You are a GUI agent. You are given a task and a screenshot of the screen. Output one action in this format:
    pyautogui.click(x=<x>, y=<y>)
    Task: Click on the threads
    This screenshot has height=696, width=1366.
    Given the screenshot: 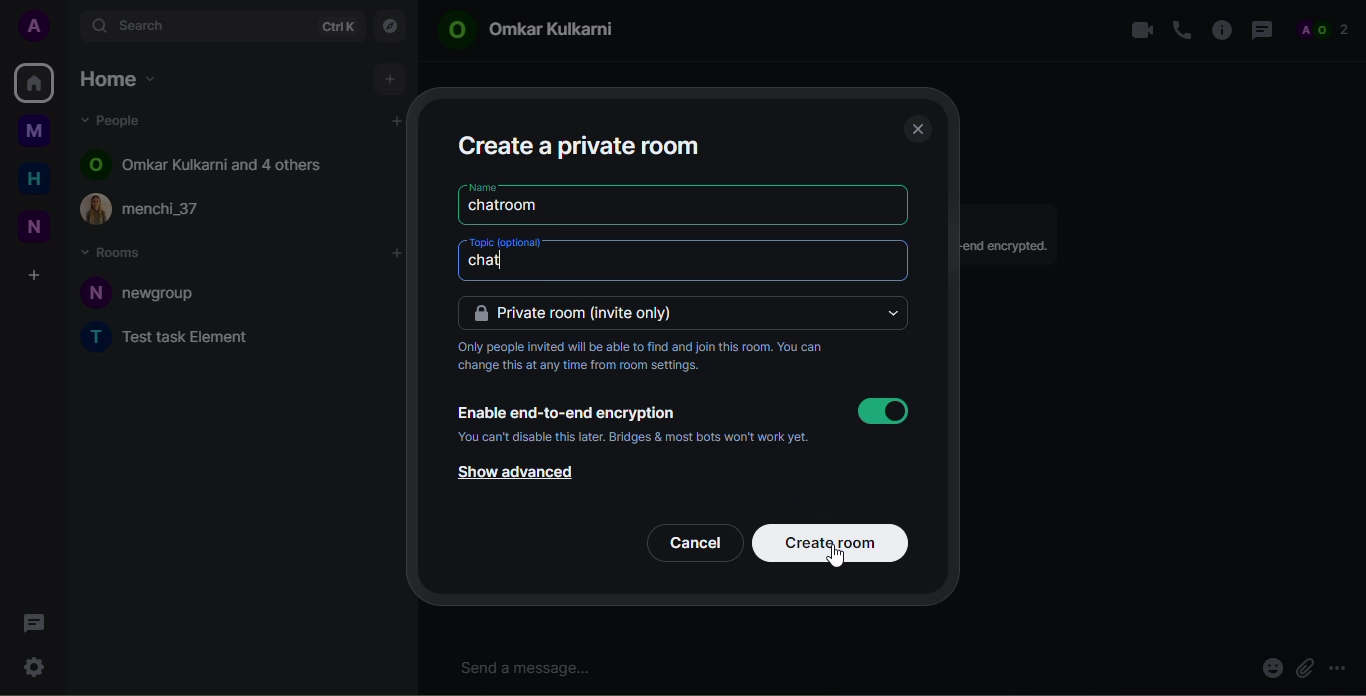 What is the action you would take?
    pyautogui.click(x=1261, y=30)
    